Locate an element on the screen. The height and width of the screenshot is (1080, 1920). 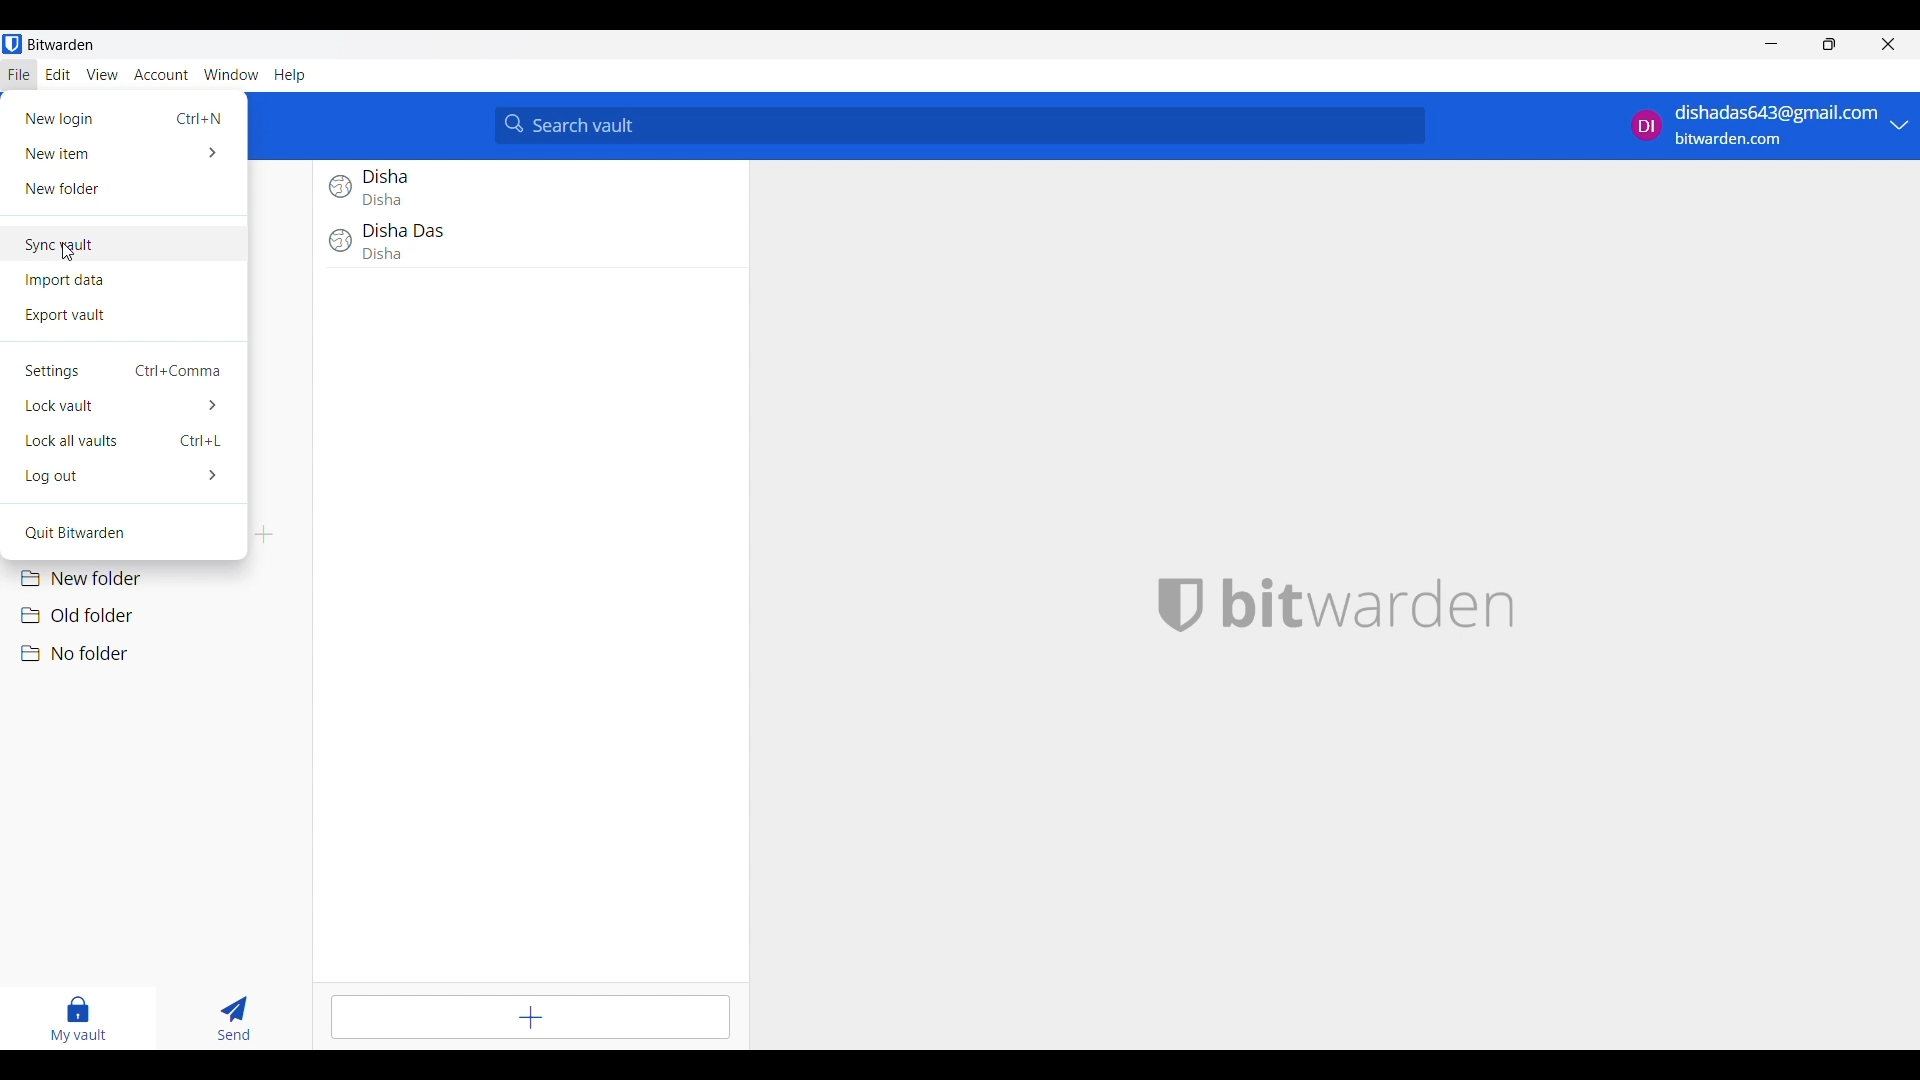
Log out options is located at coordinates (124, 476).